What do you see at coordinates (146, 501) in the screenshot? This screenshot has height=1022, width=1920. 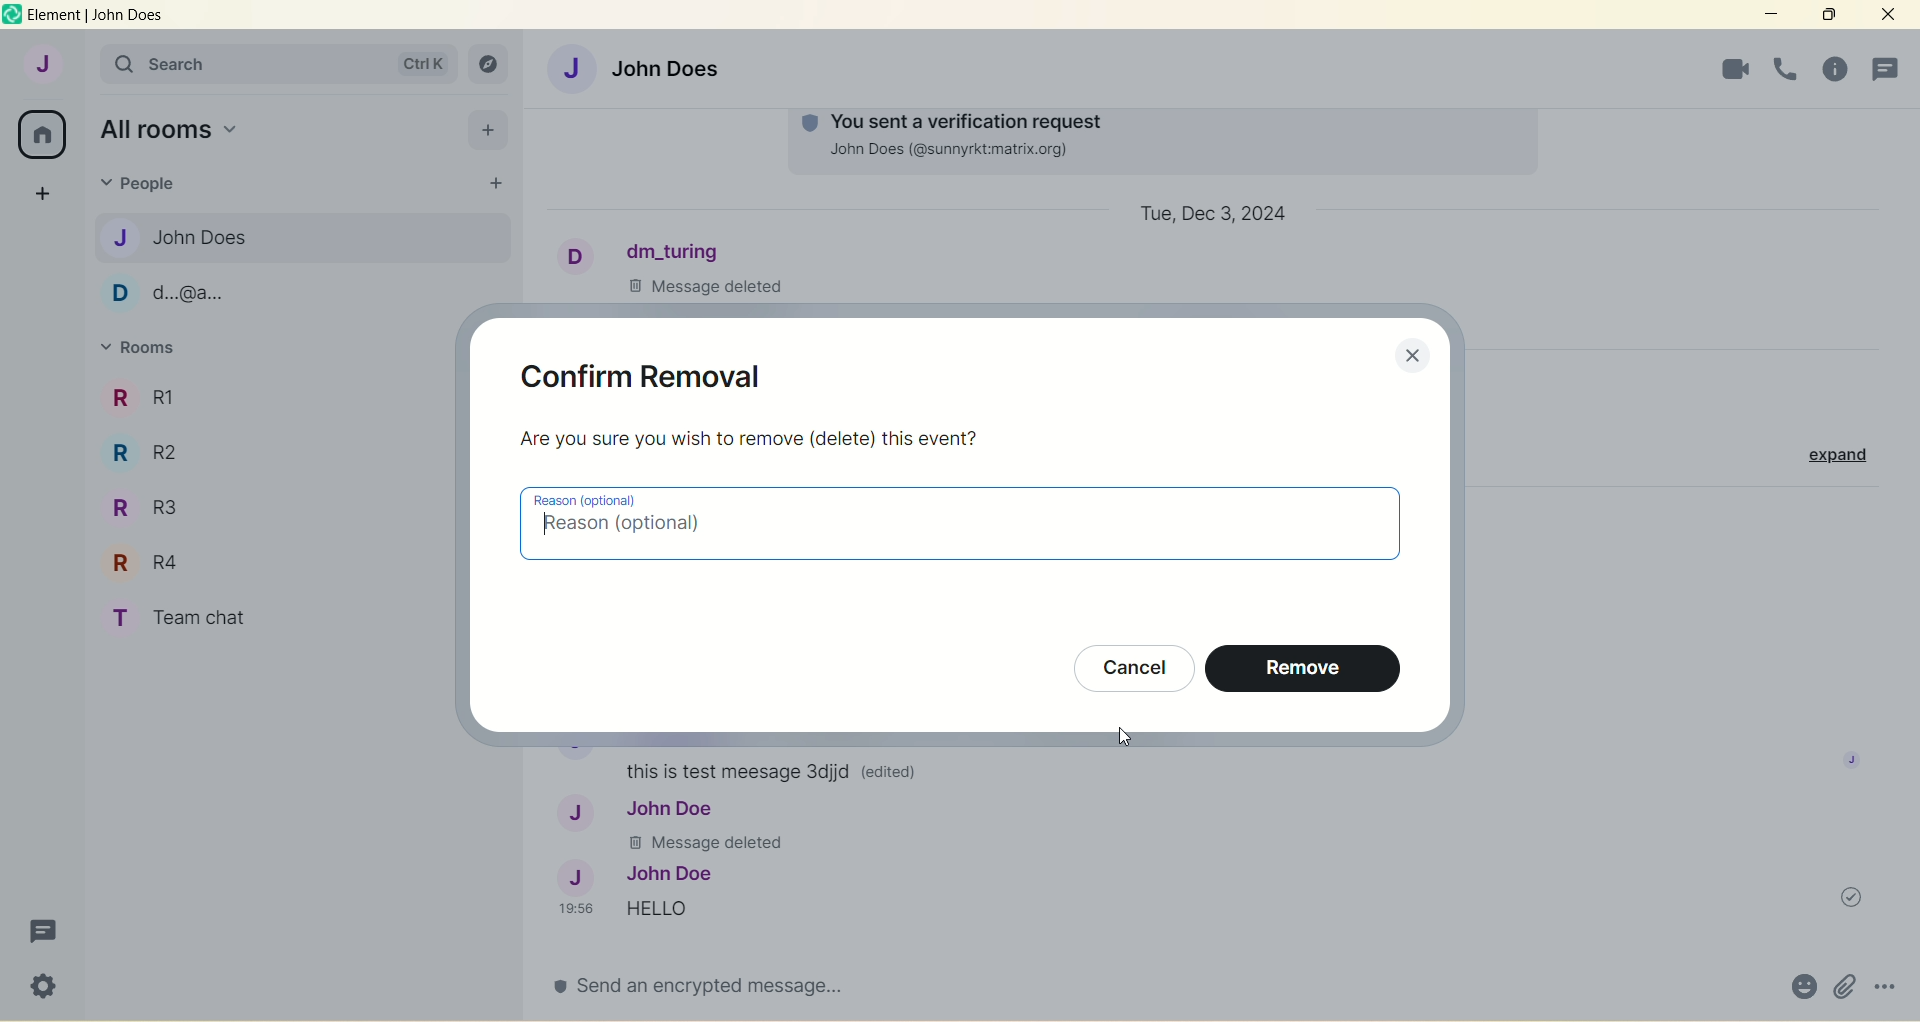 I see `R R3` at bounding box center [146, 501].